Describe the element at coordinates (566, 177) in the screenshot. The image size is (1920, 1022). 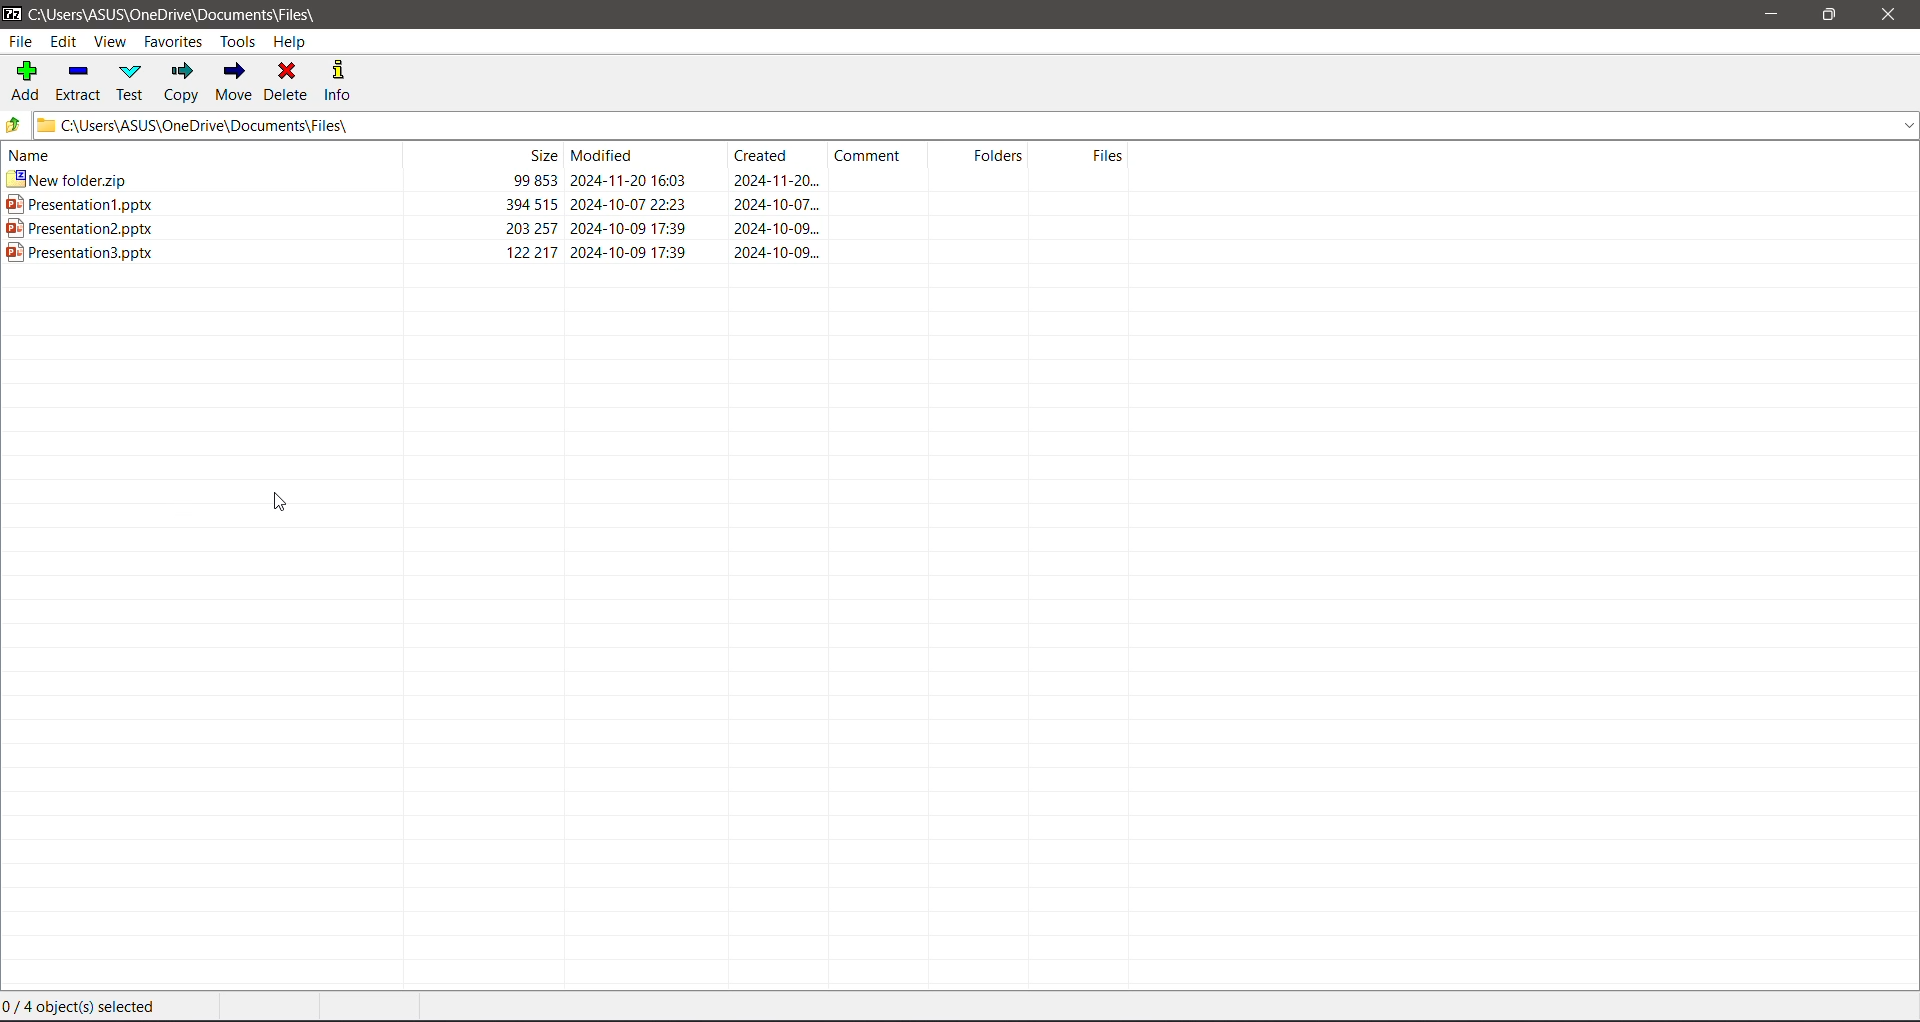
I see `new folder` at that location.